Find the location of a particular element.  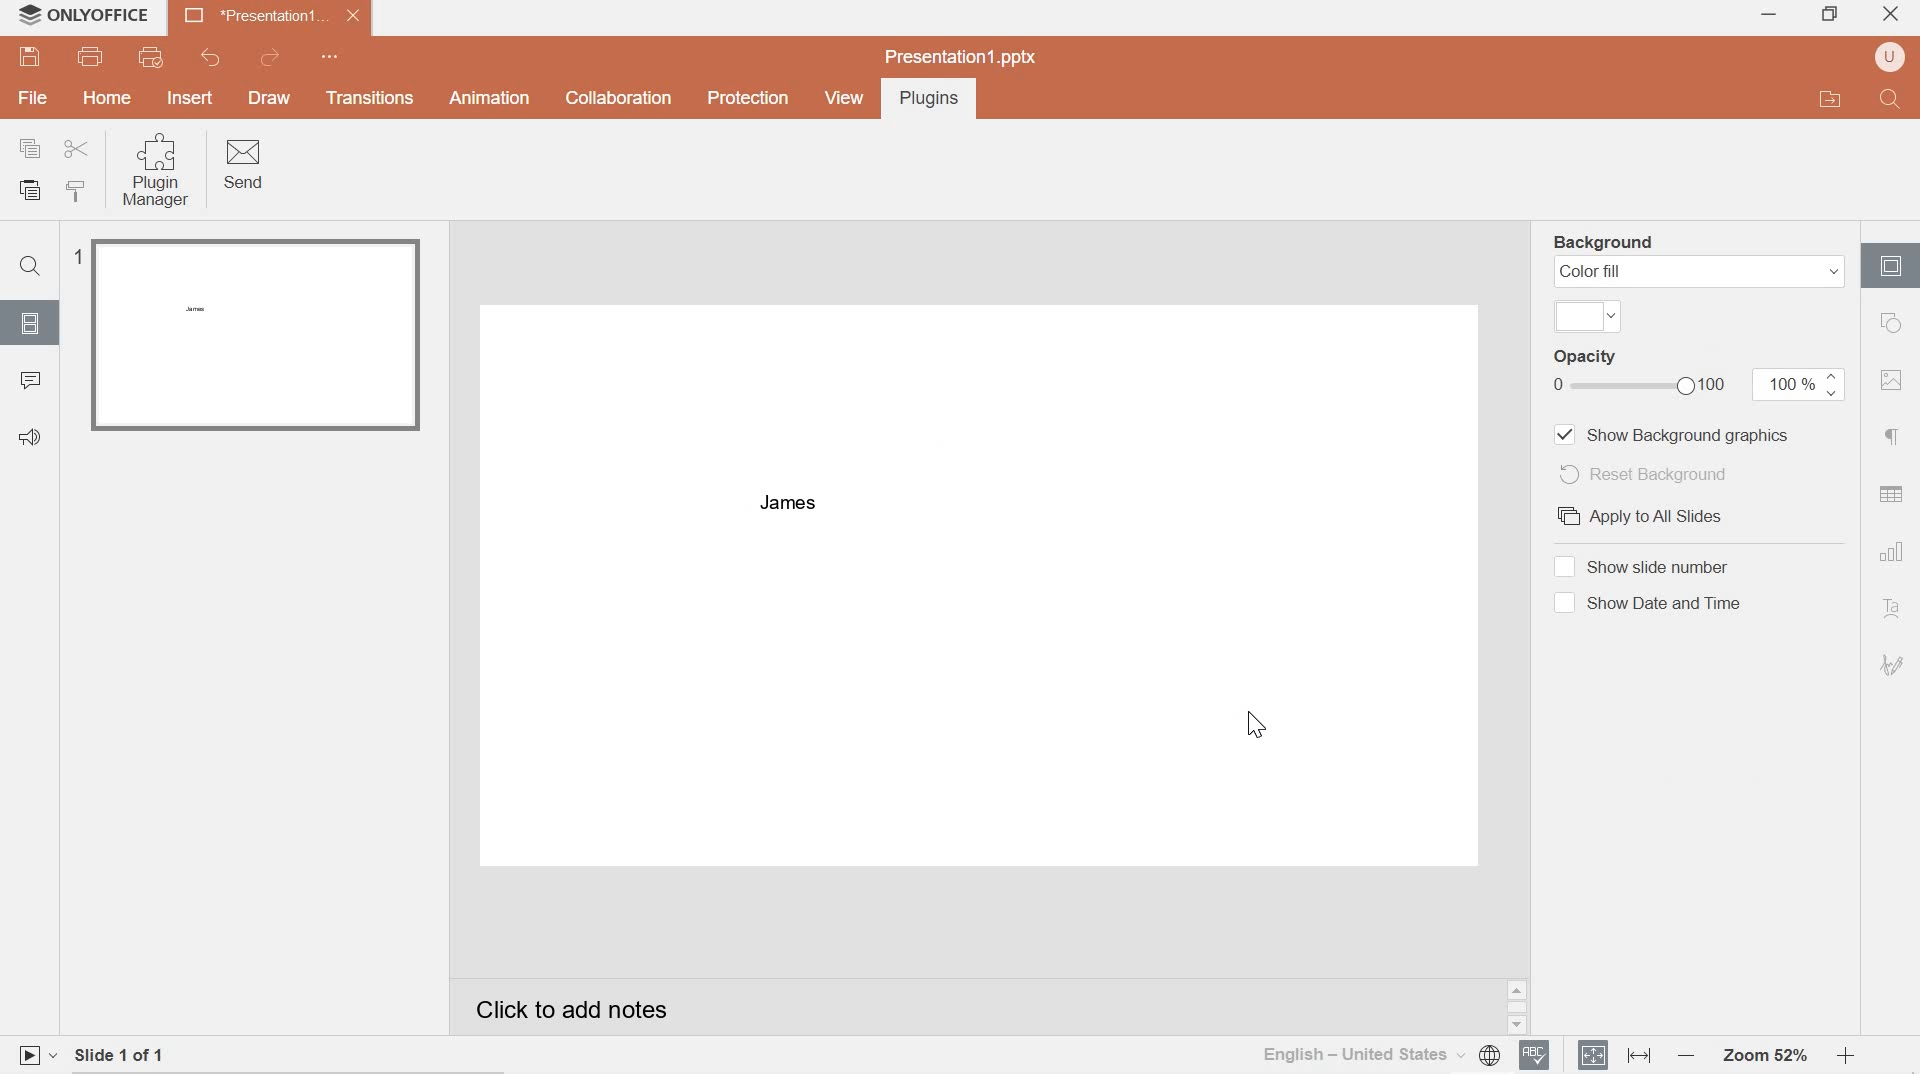

Send is located at coordinates (246, 166).